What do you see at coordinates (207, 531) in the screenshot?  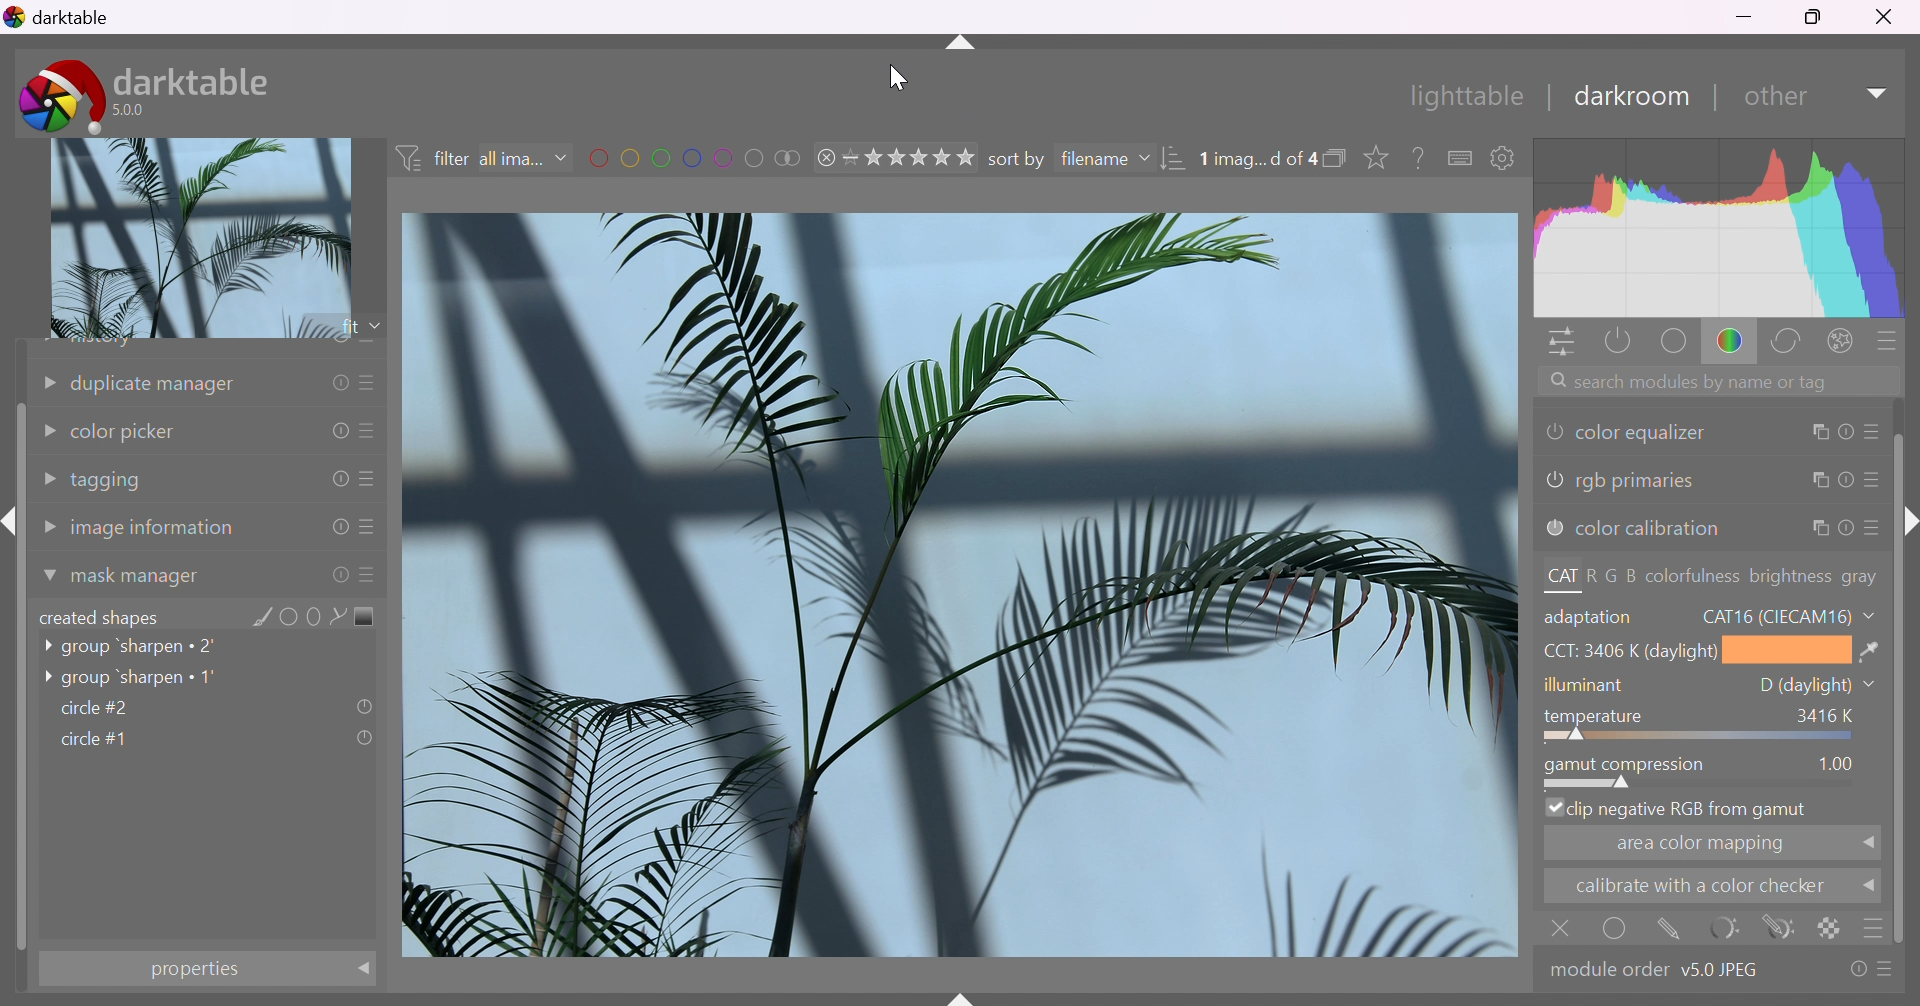 I see `image information` at bounding box center [207, 531].